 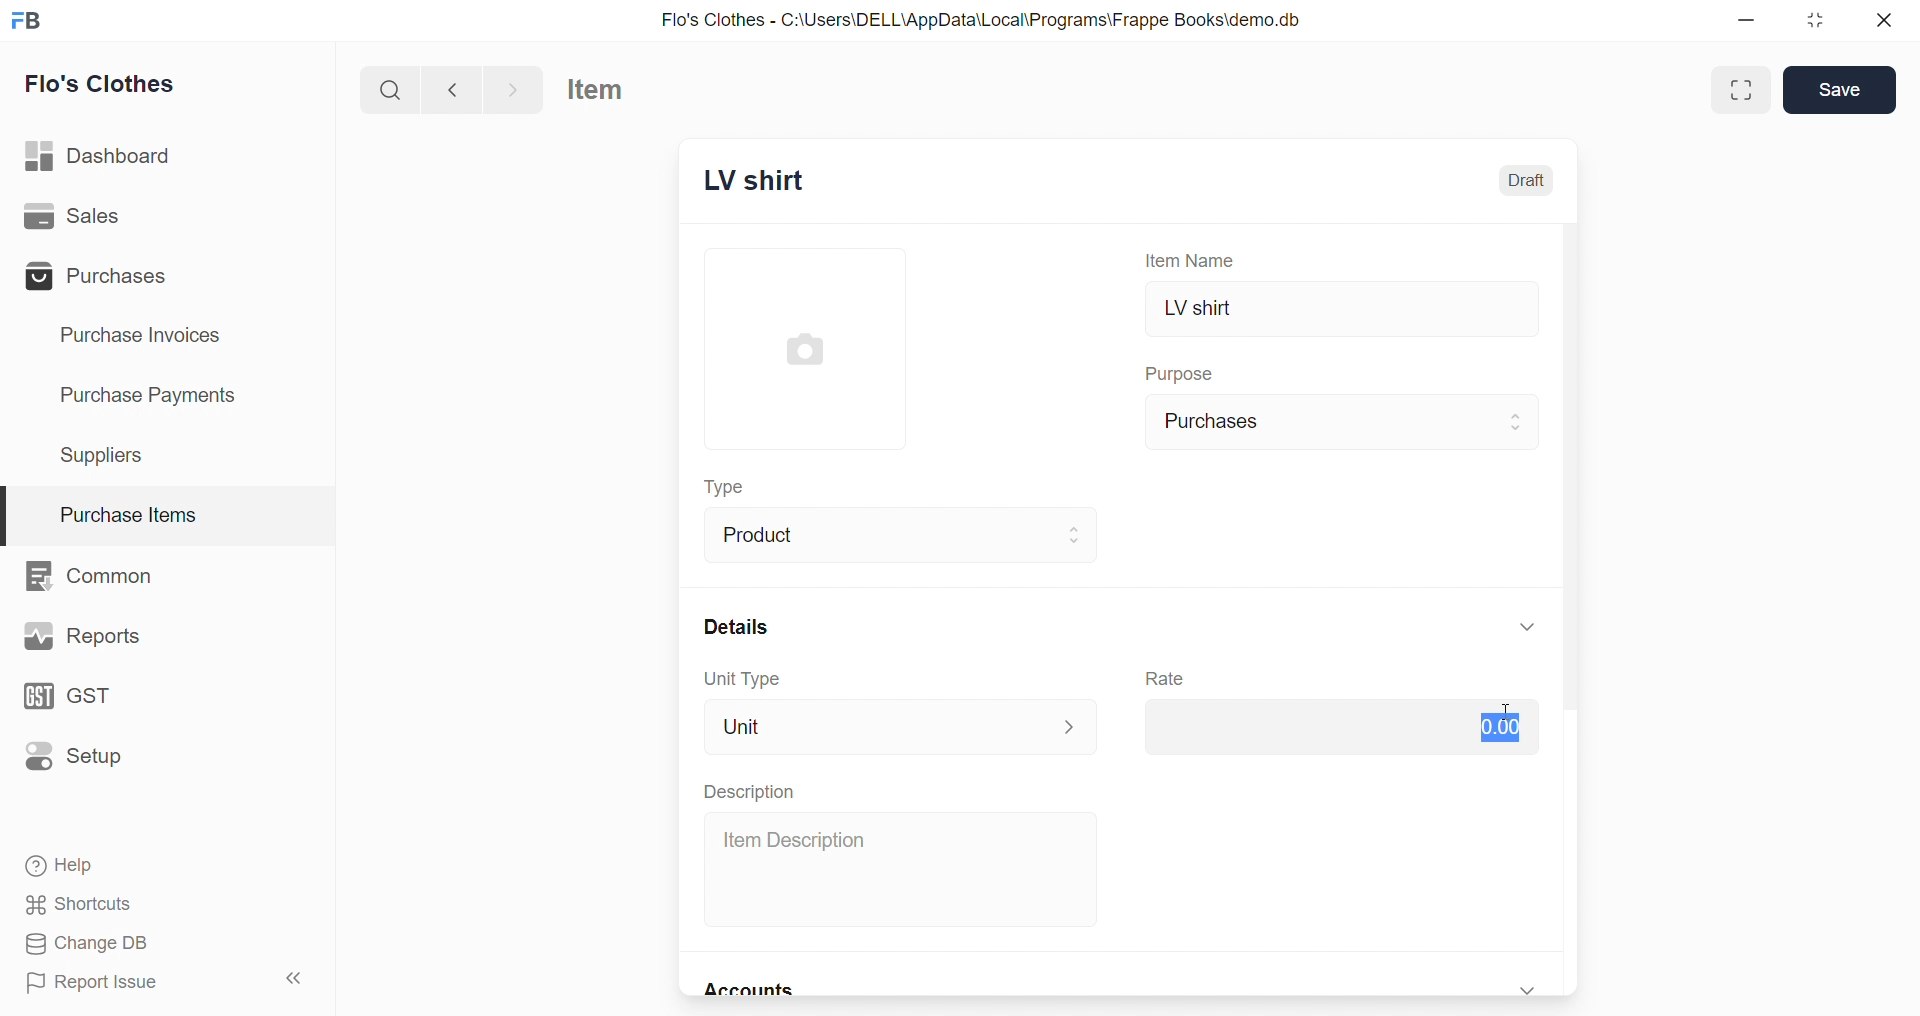 What do you see at coordinates (389, 88) in the screenshot?
I see `search` at bounding box center [389, 88].